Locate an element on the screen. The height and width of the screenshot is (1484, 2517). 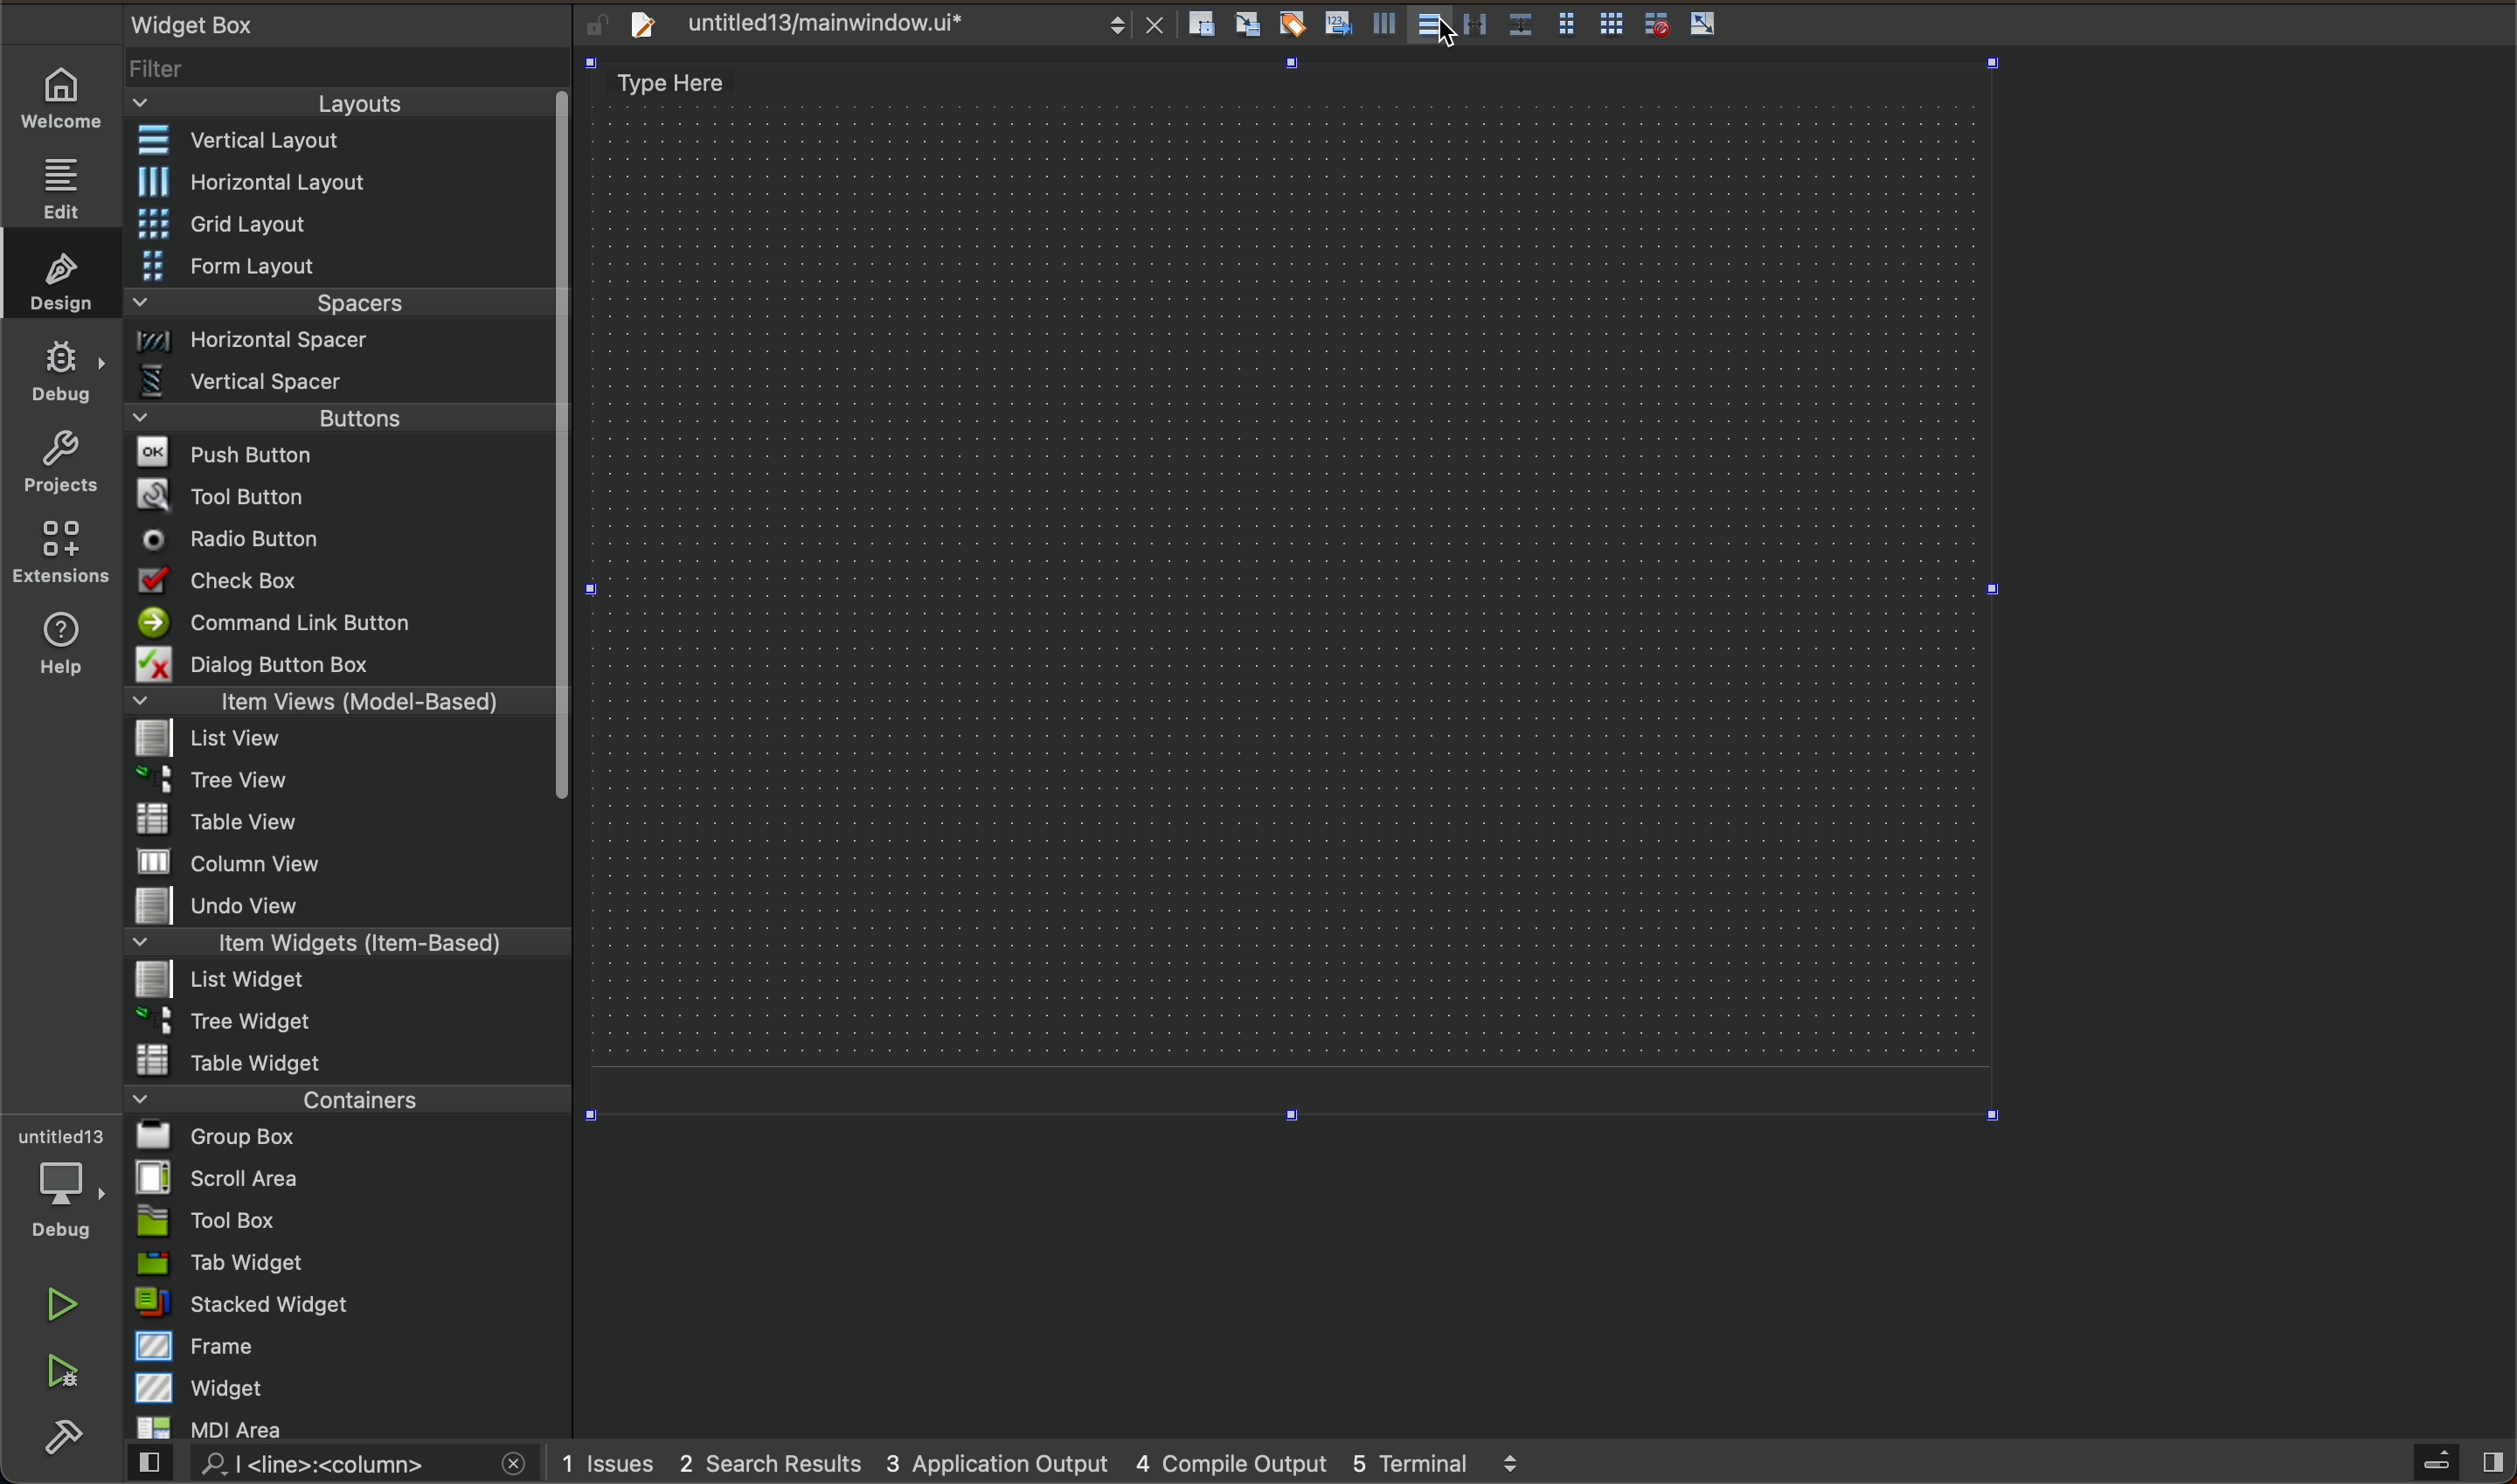
Horizontal spacer is located at coordinates (340, 343).